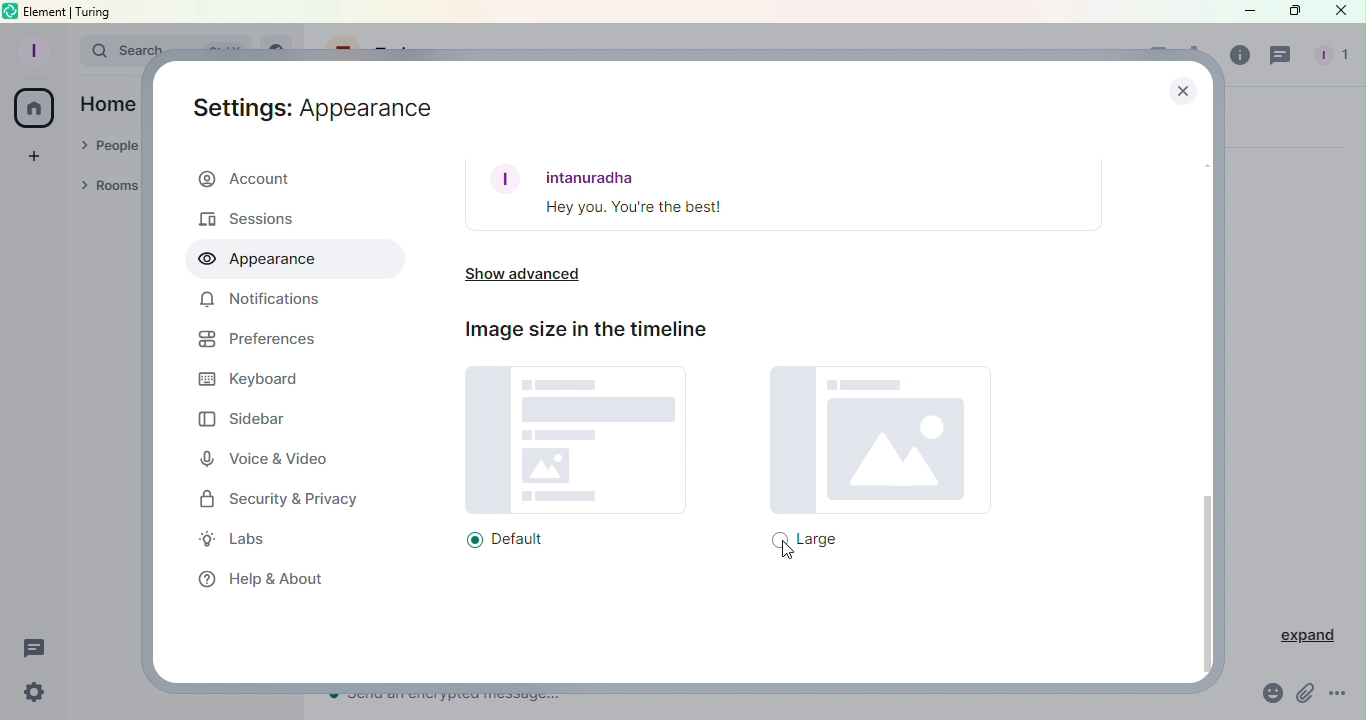 The height and width of the screenshot is (720, 1366). Describe the element at coordinates (260, 218) in the screenshot. I see `Sessions` at that location.